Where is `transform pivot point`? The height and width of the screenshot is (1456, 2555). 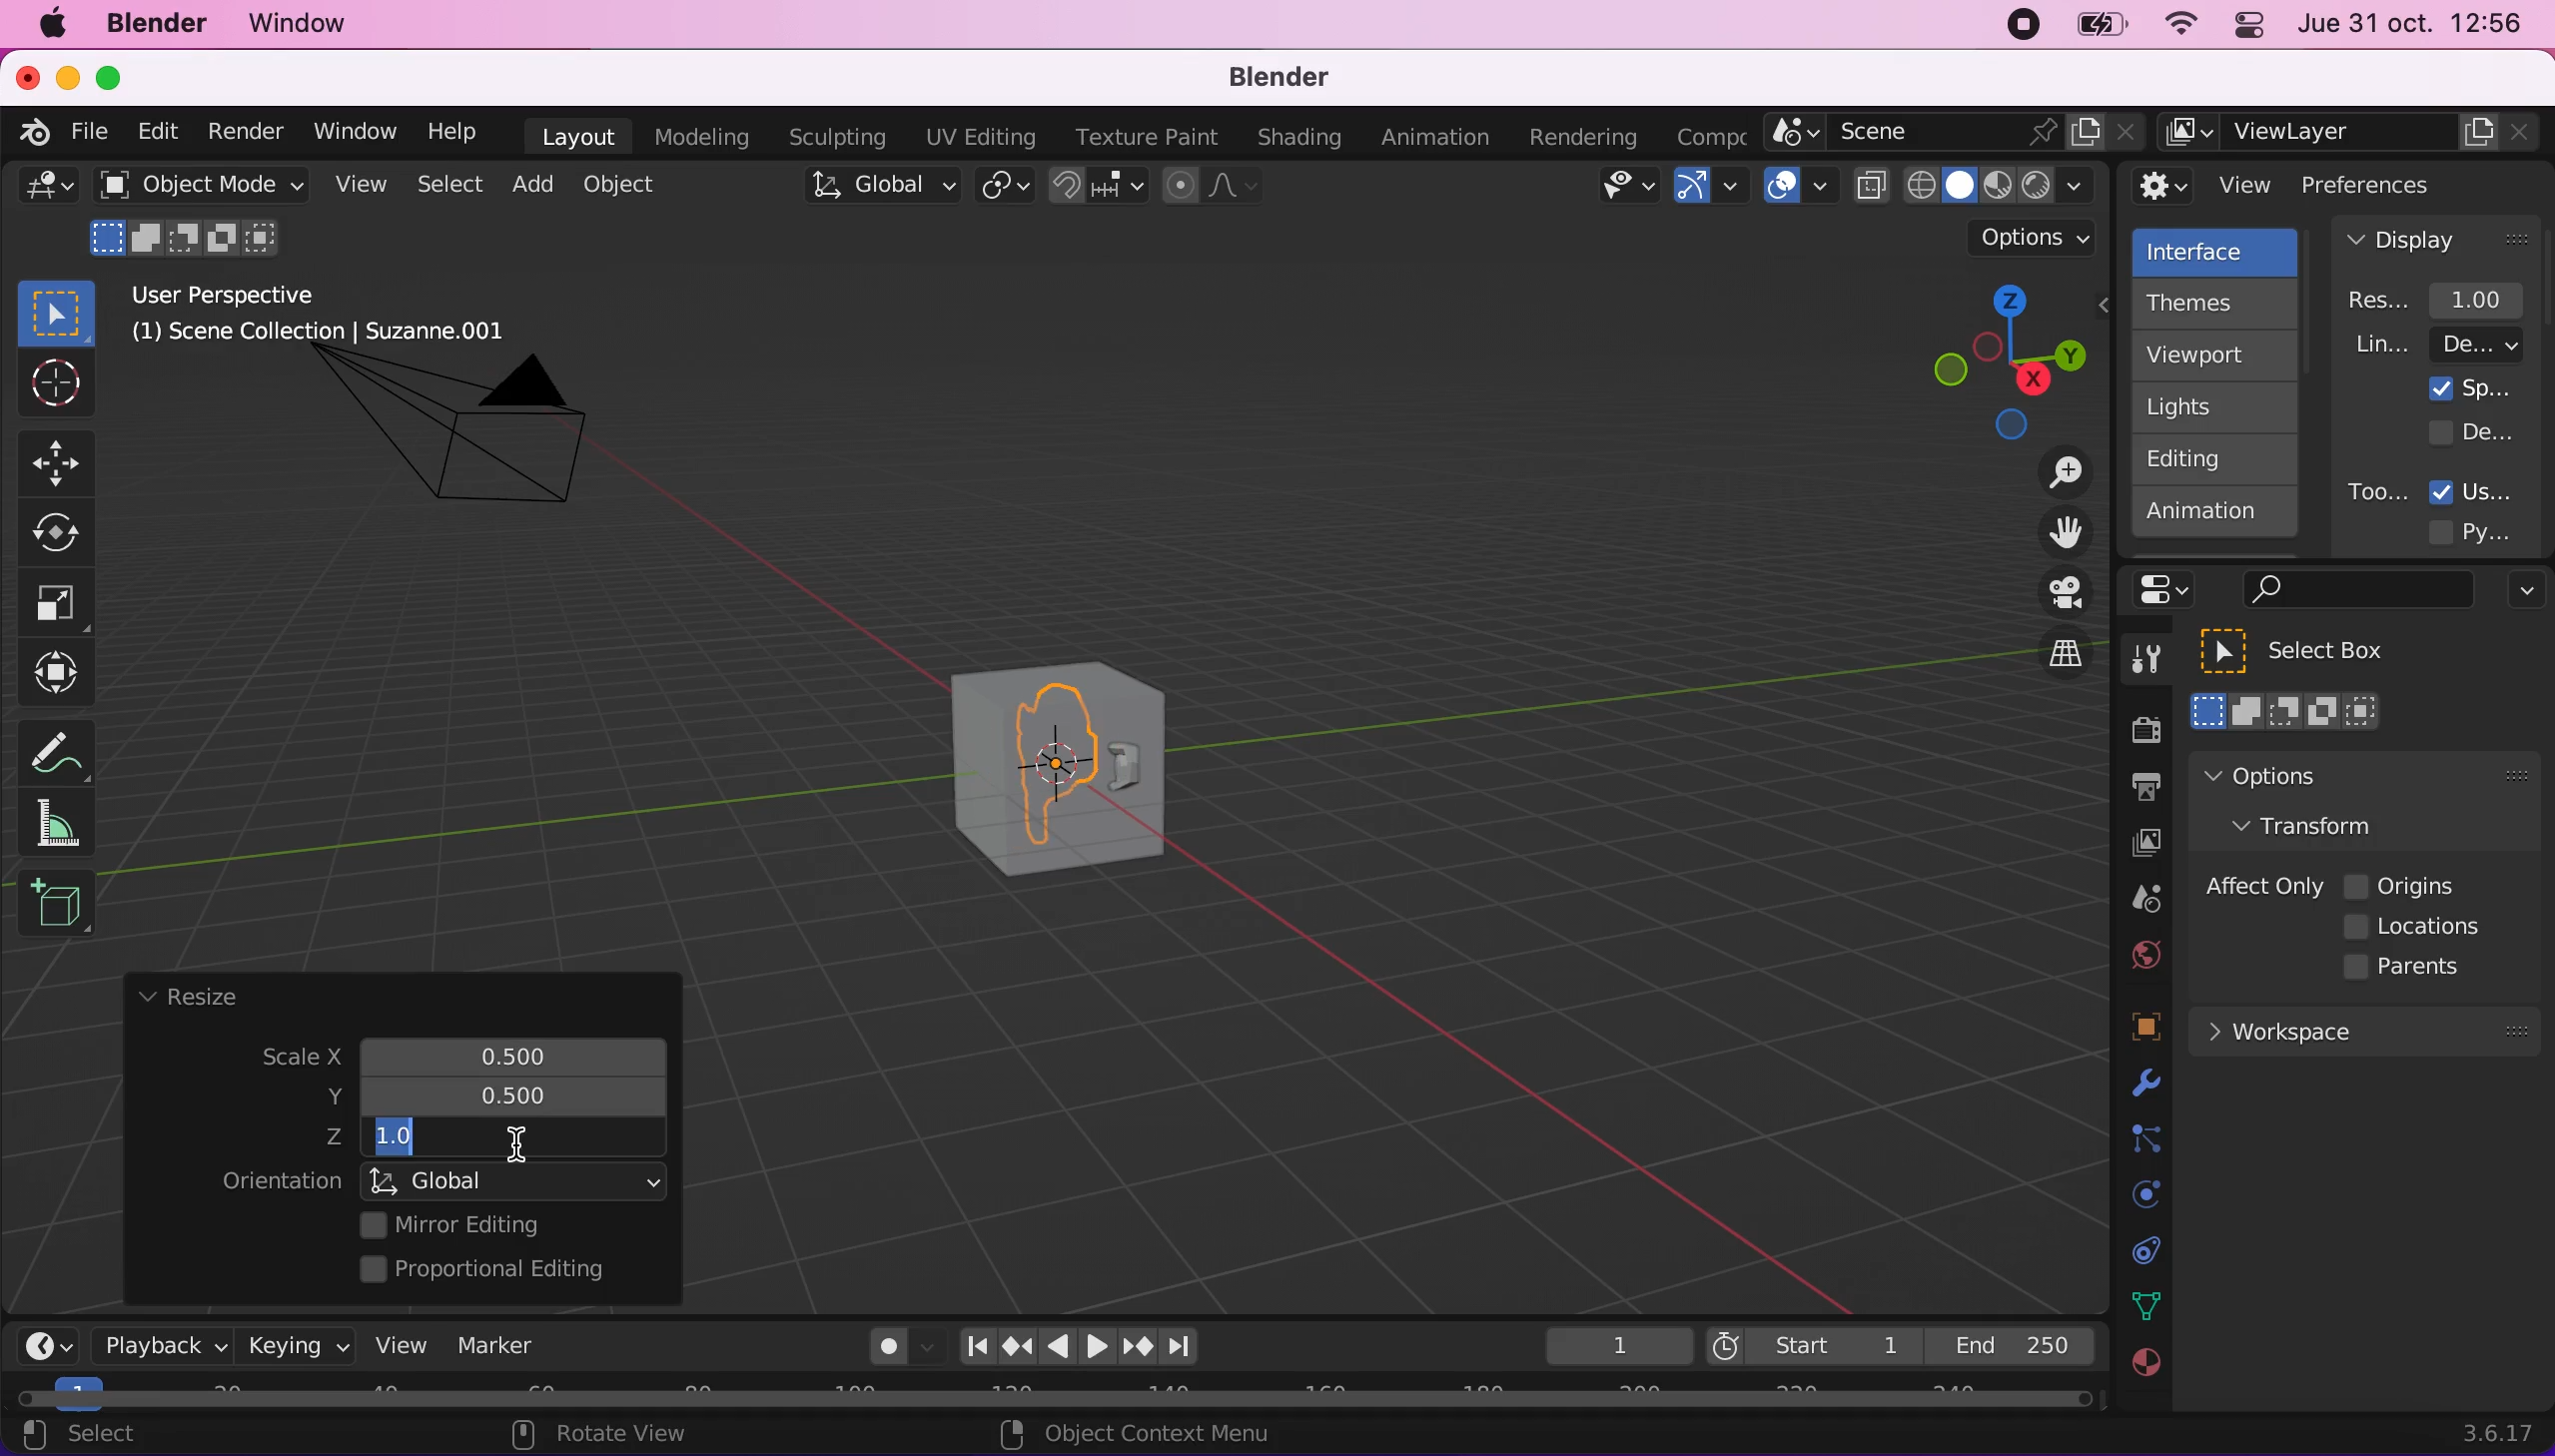
transform pivot point is located at coordinates (1008, 188).